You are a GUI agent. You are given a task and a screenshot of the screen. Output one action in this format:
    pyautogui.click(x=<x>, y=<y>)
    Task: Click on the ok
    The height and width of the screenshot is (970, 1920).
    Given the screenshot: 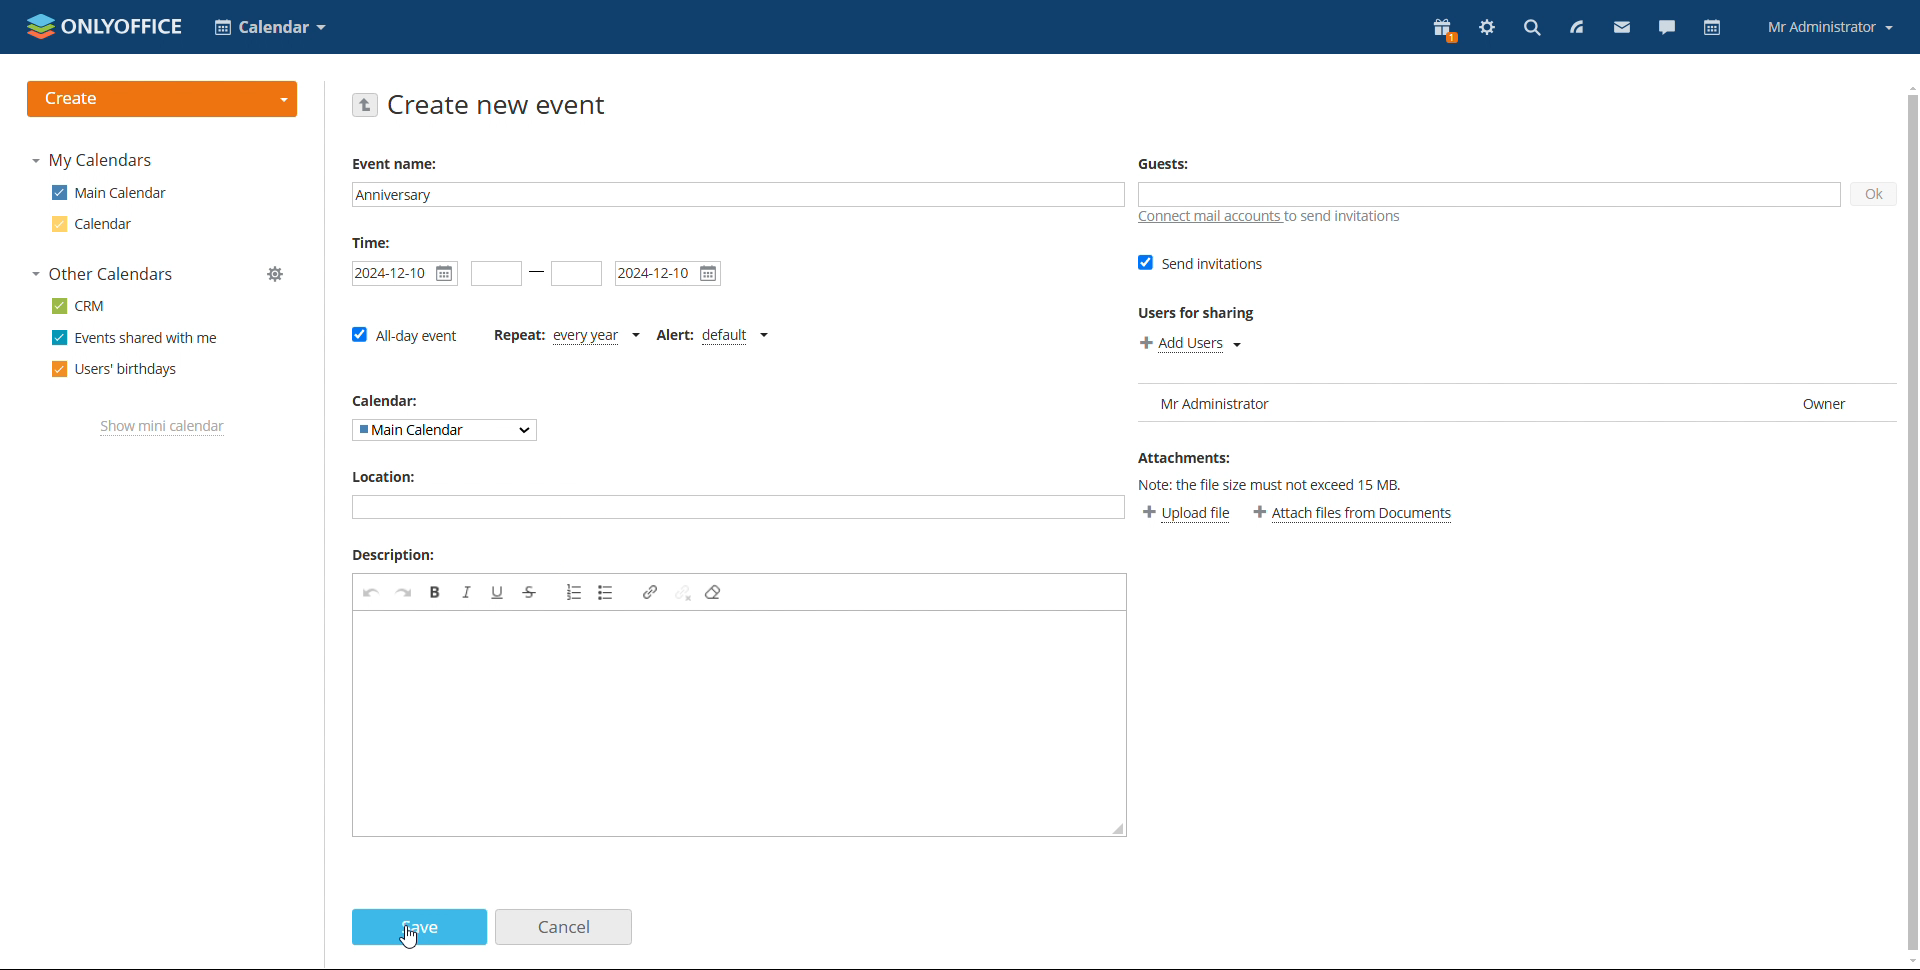 What is the action you would take?
    pyautogui.click(x=1873, y=194)
    